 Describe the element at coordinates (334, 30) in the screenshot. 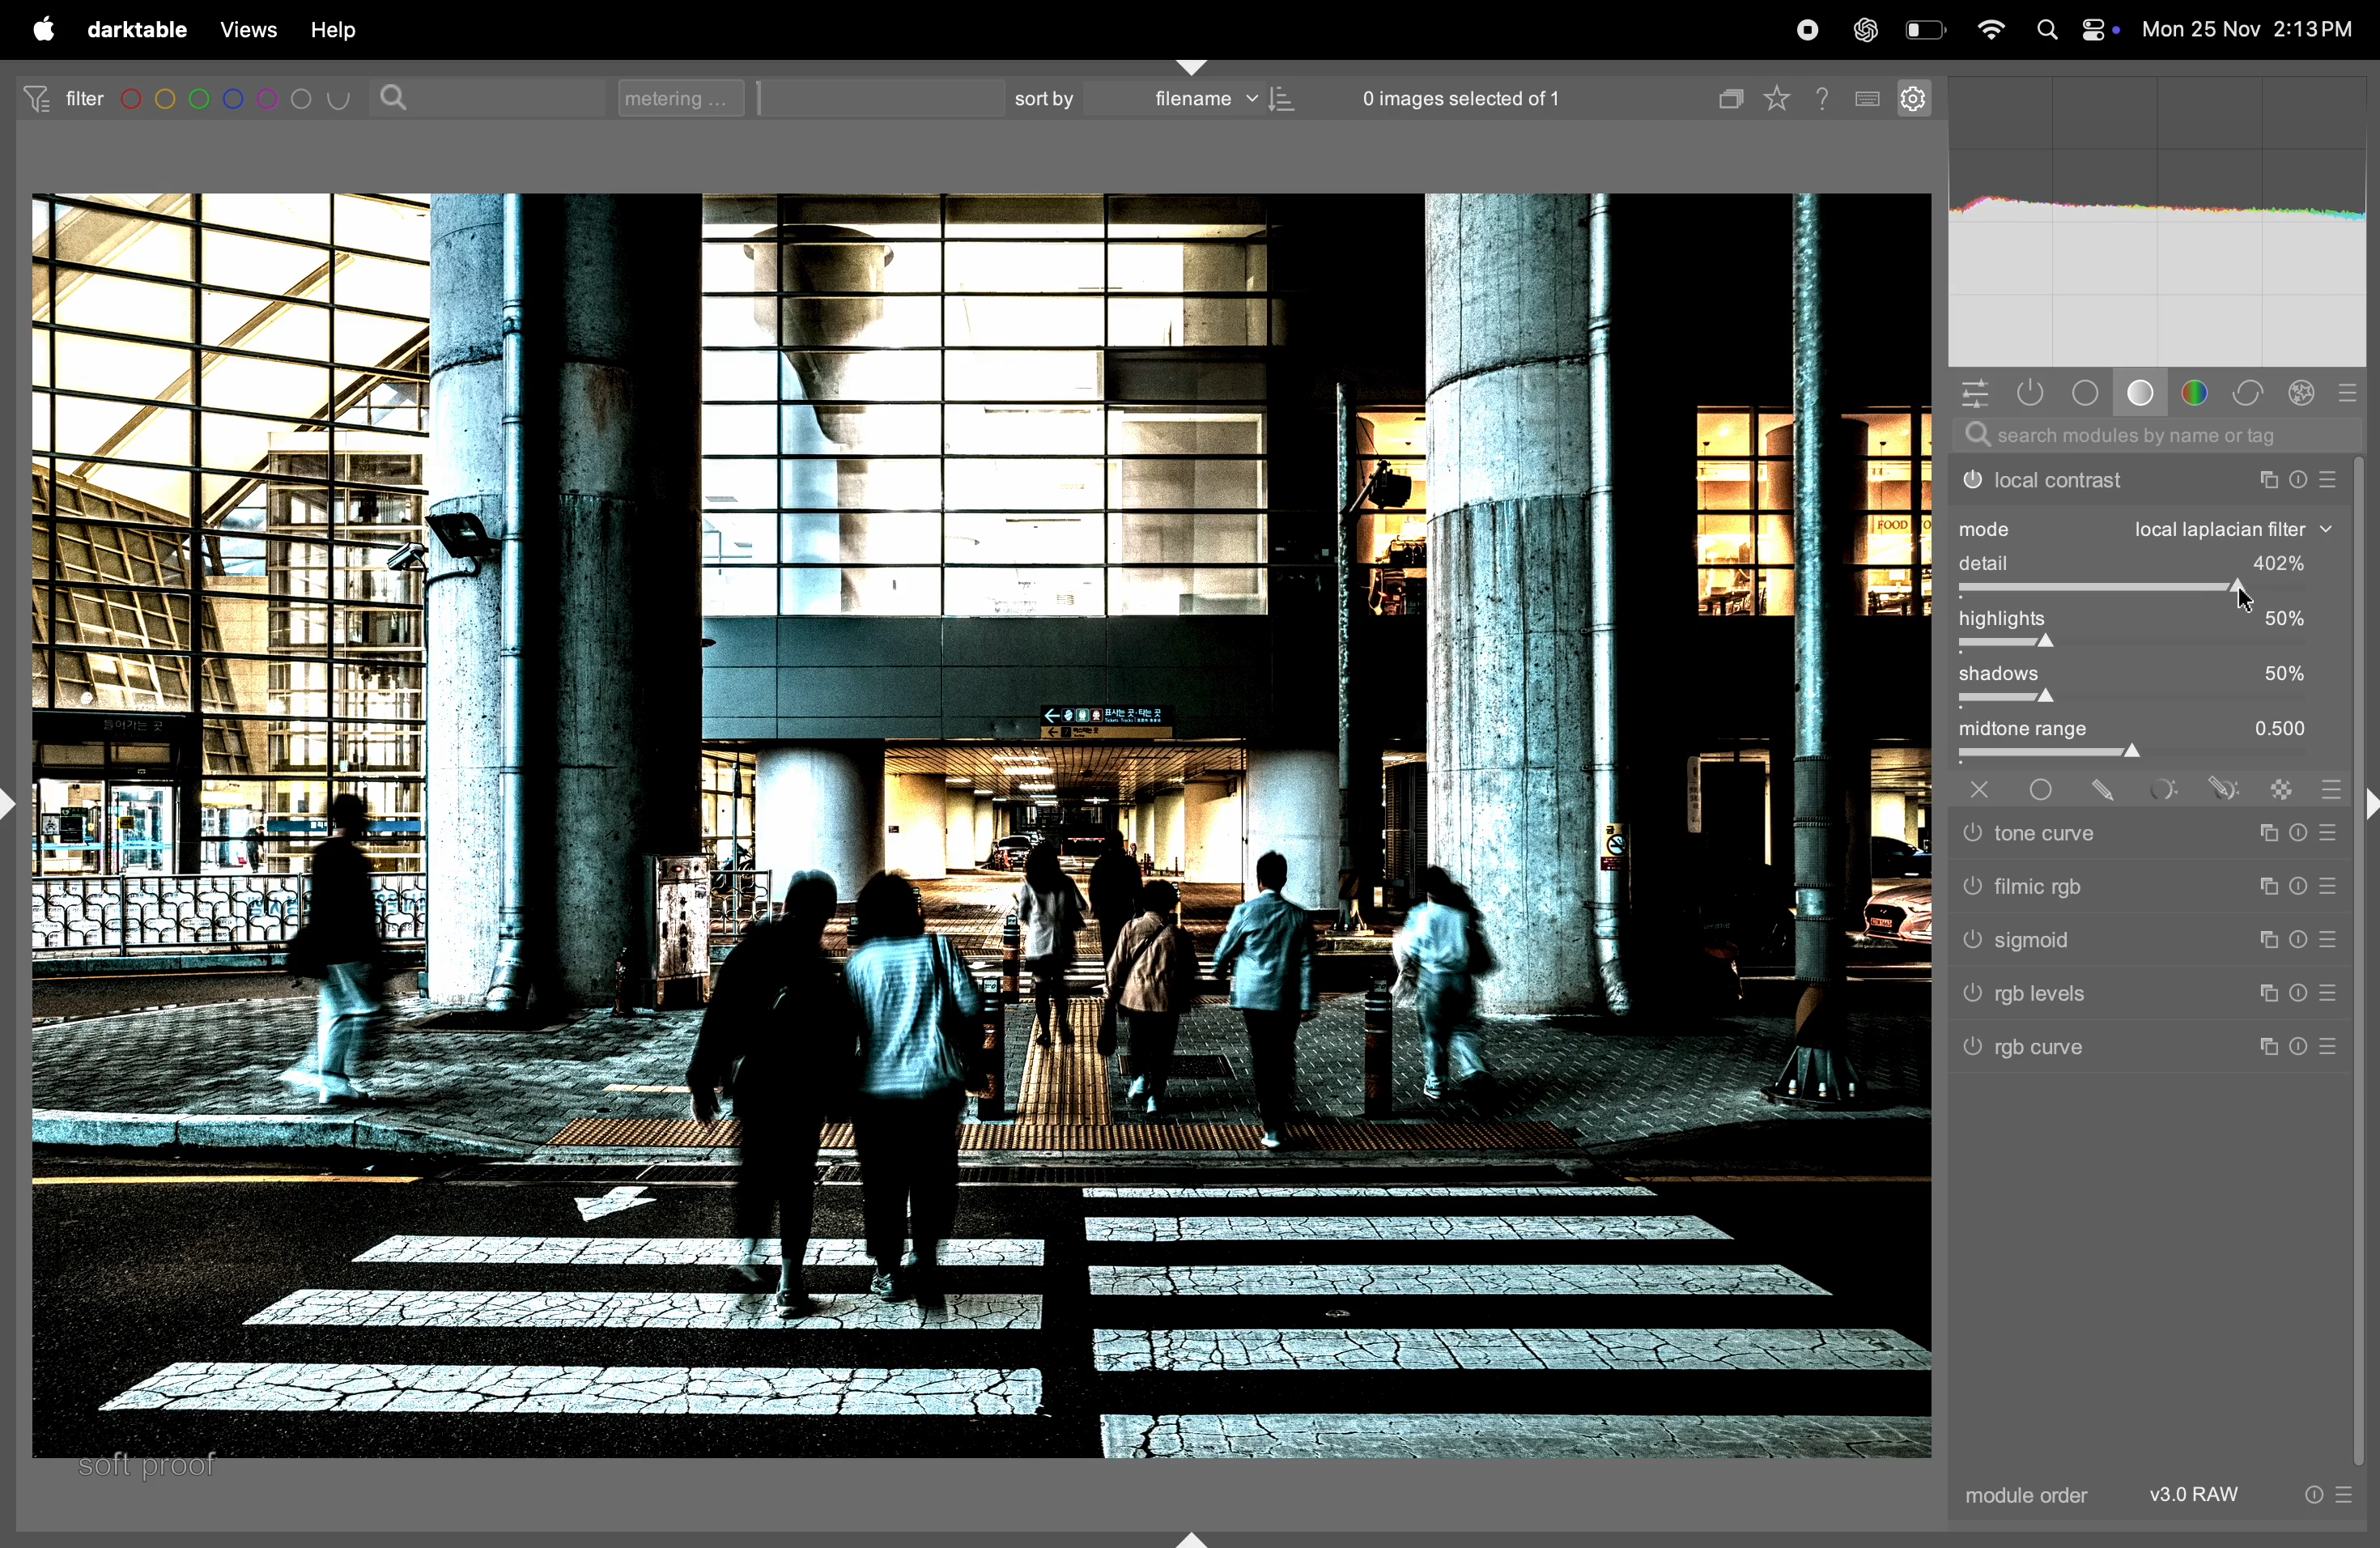

I see `help` at that location.